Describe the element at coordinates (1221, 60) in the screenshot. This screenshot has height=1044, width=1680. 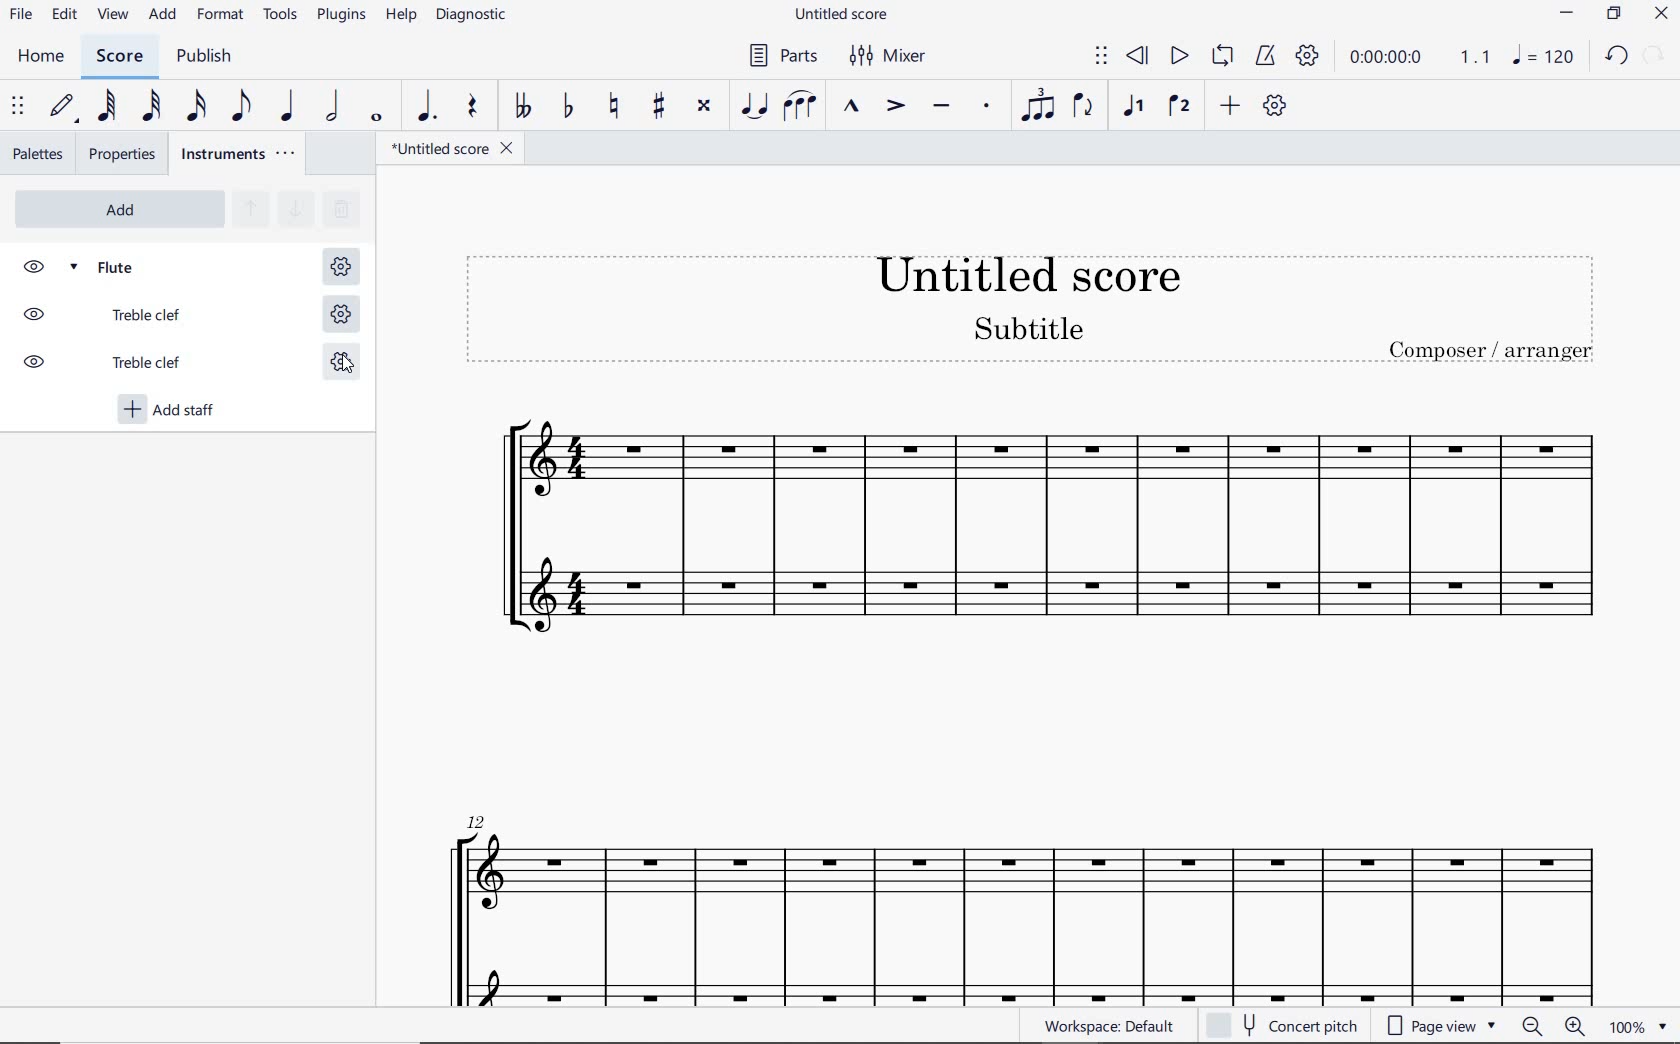
I see `LOOP PLAYBACK` at that location.